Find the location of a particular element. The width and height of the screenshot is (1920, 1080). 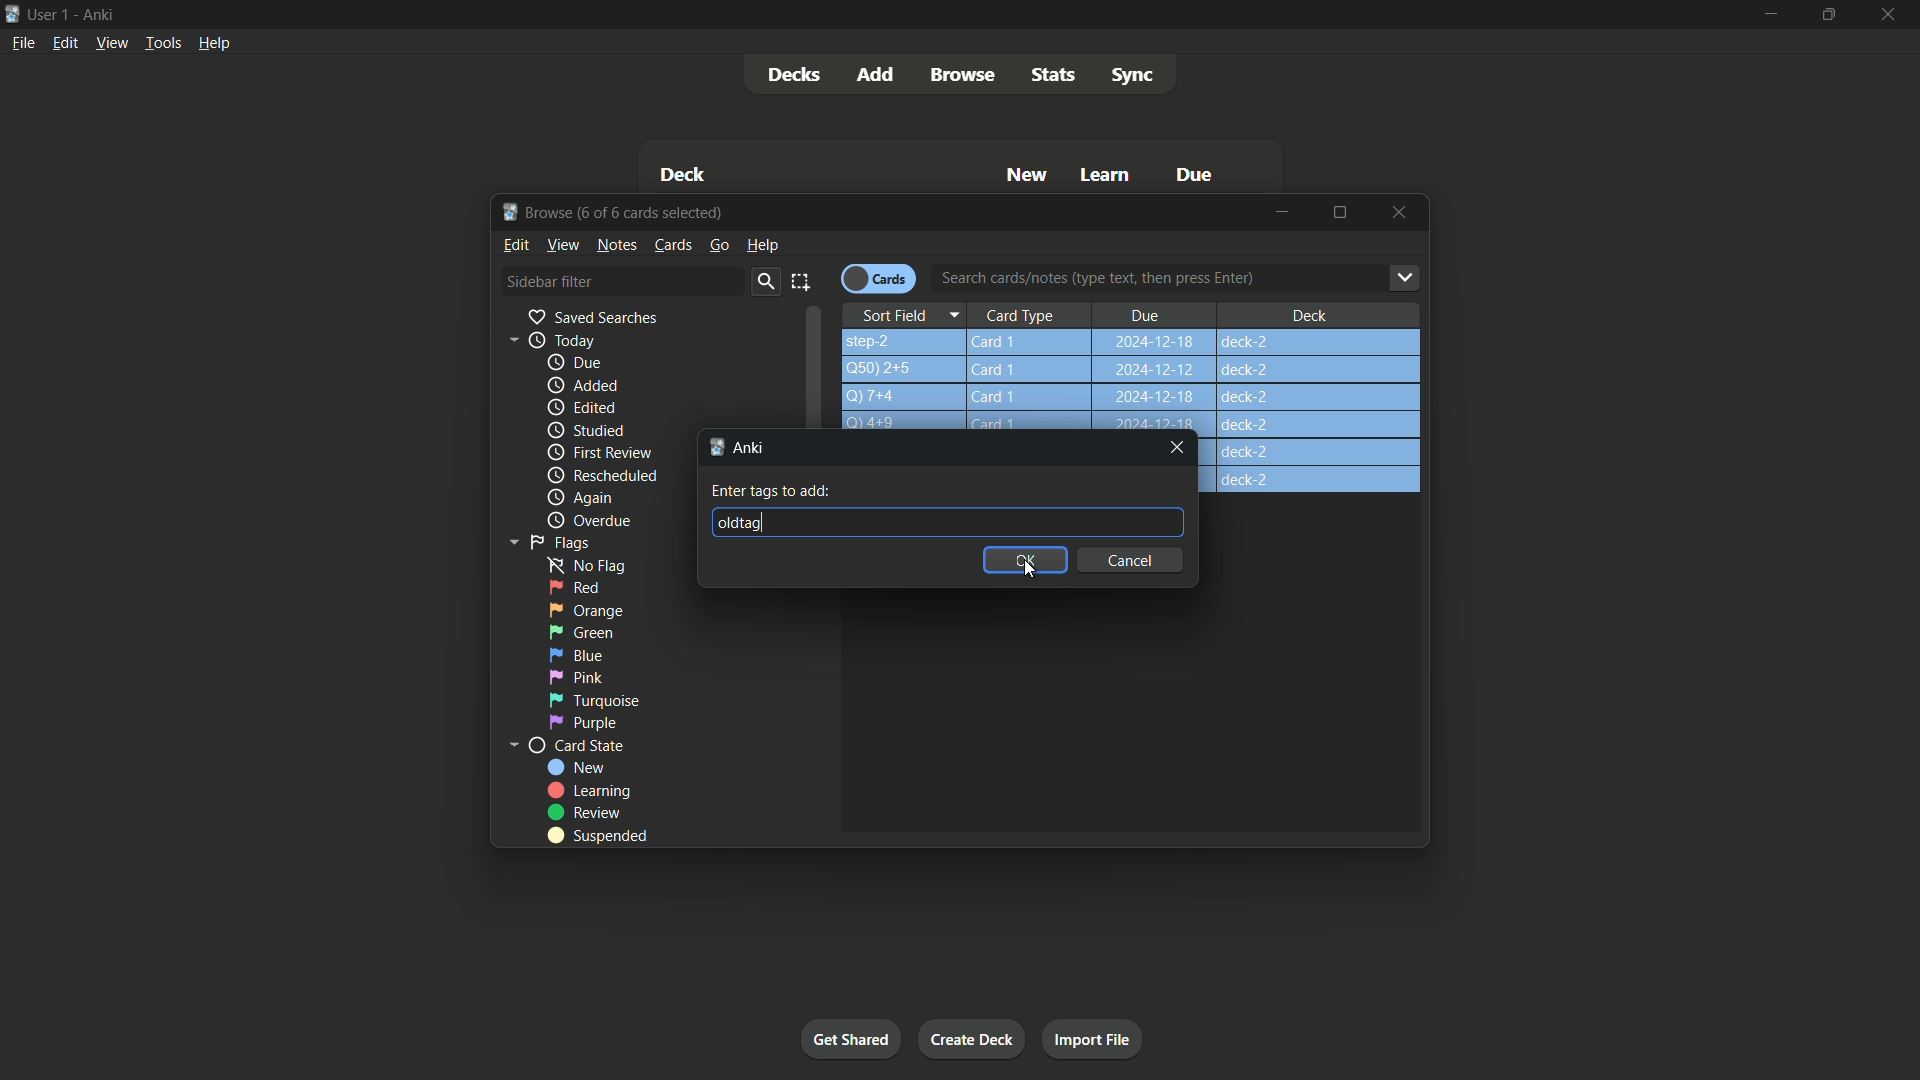

Saved searches is located at coordinates (591, 317).